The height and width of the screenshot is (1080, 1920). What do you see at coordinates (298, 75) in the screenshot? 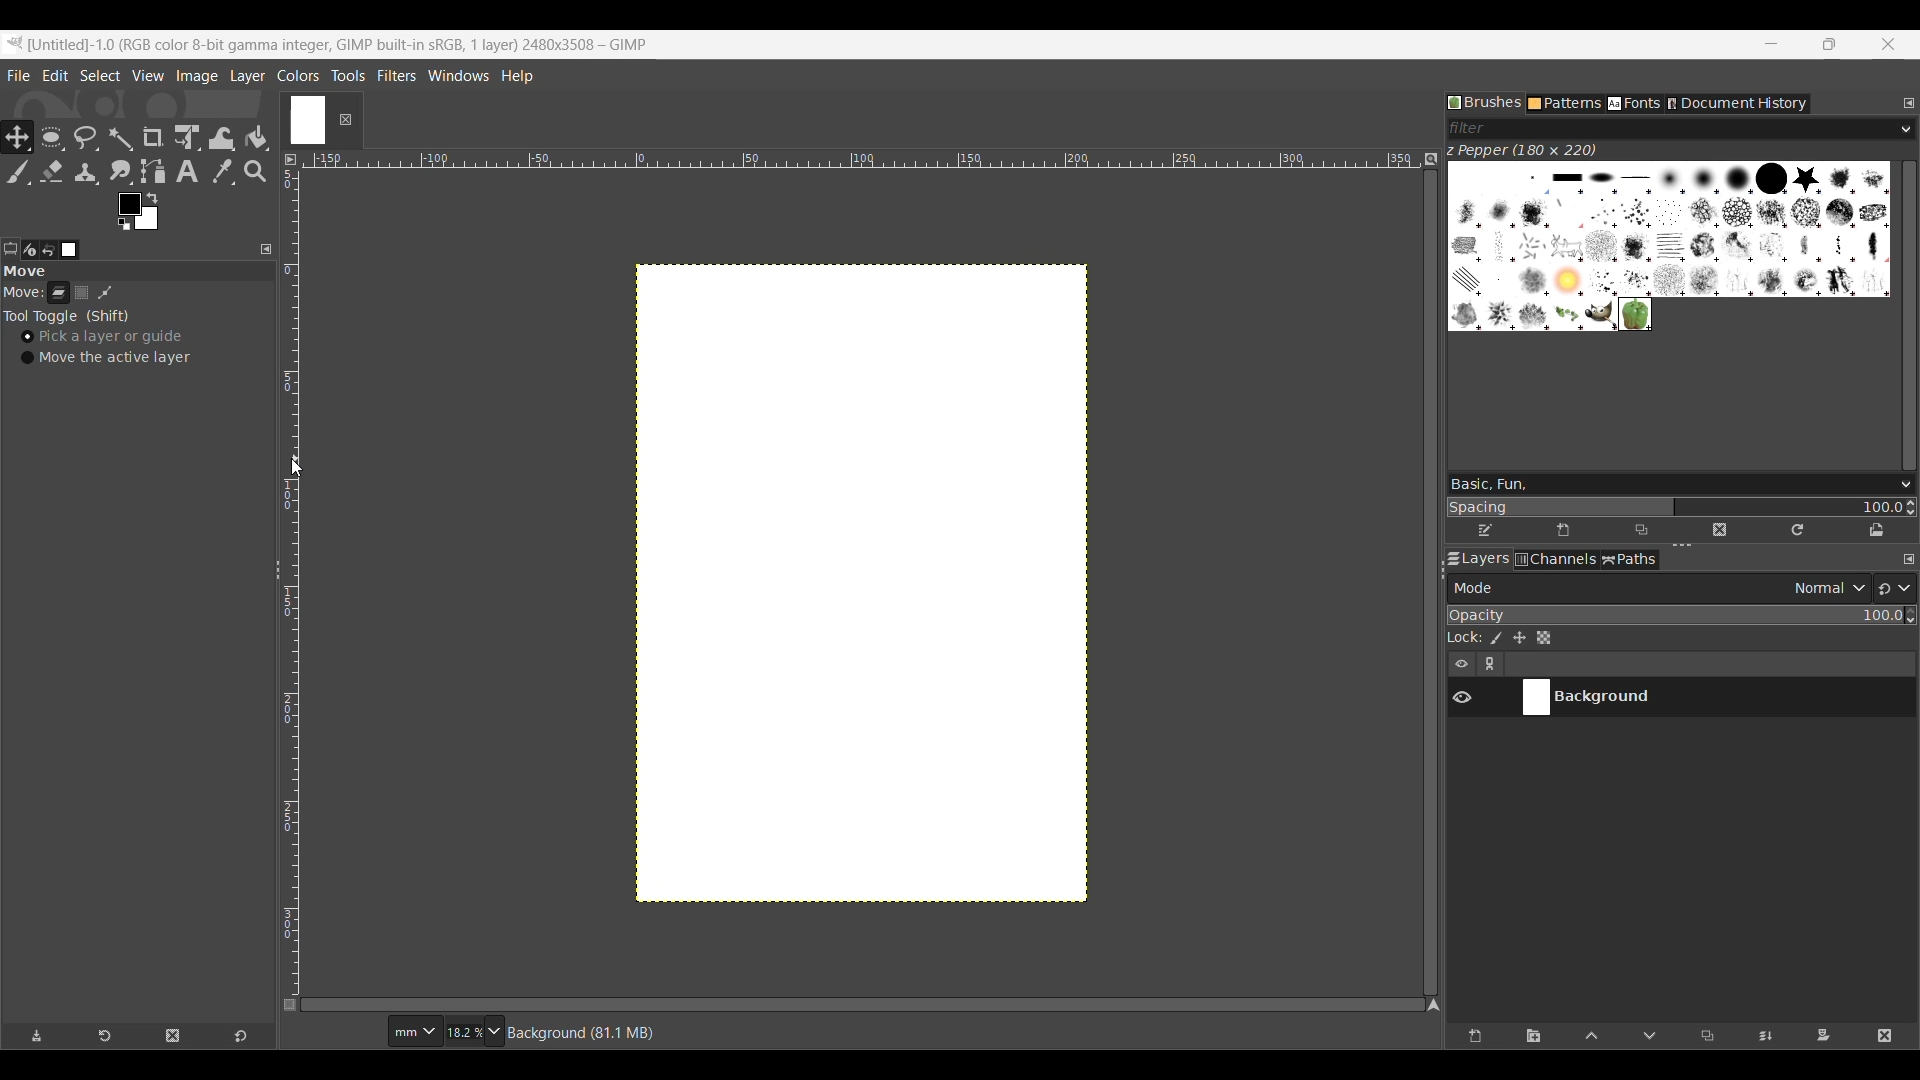
I see `Colors menu` at bounding box center [298, 75].